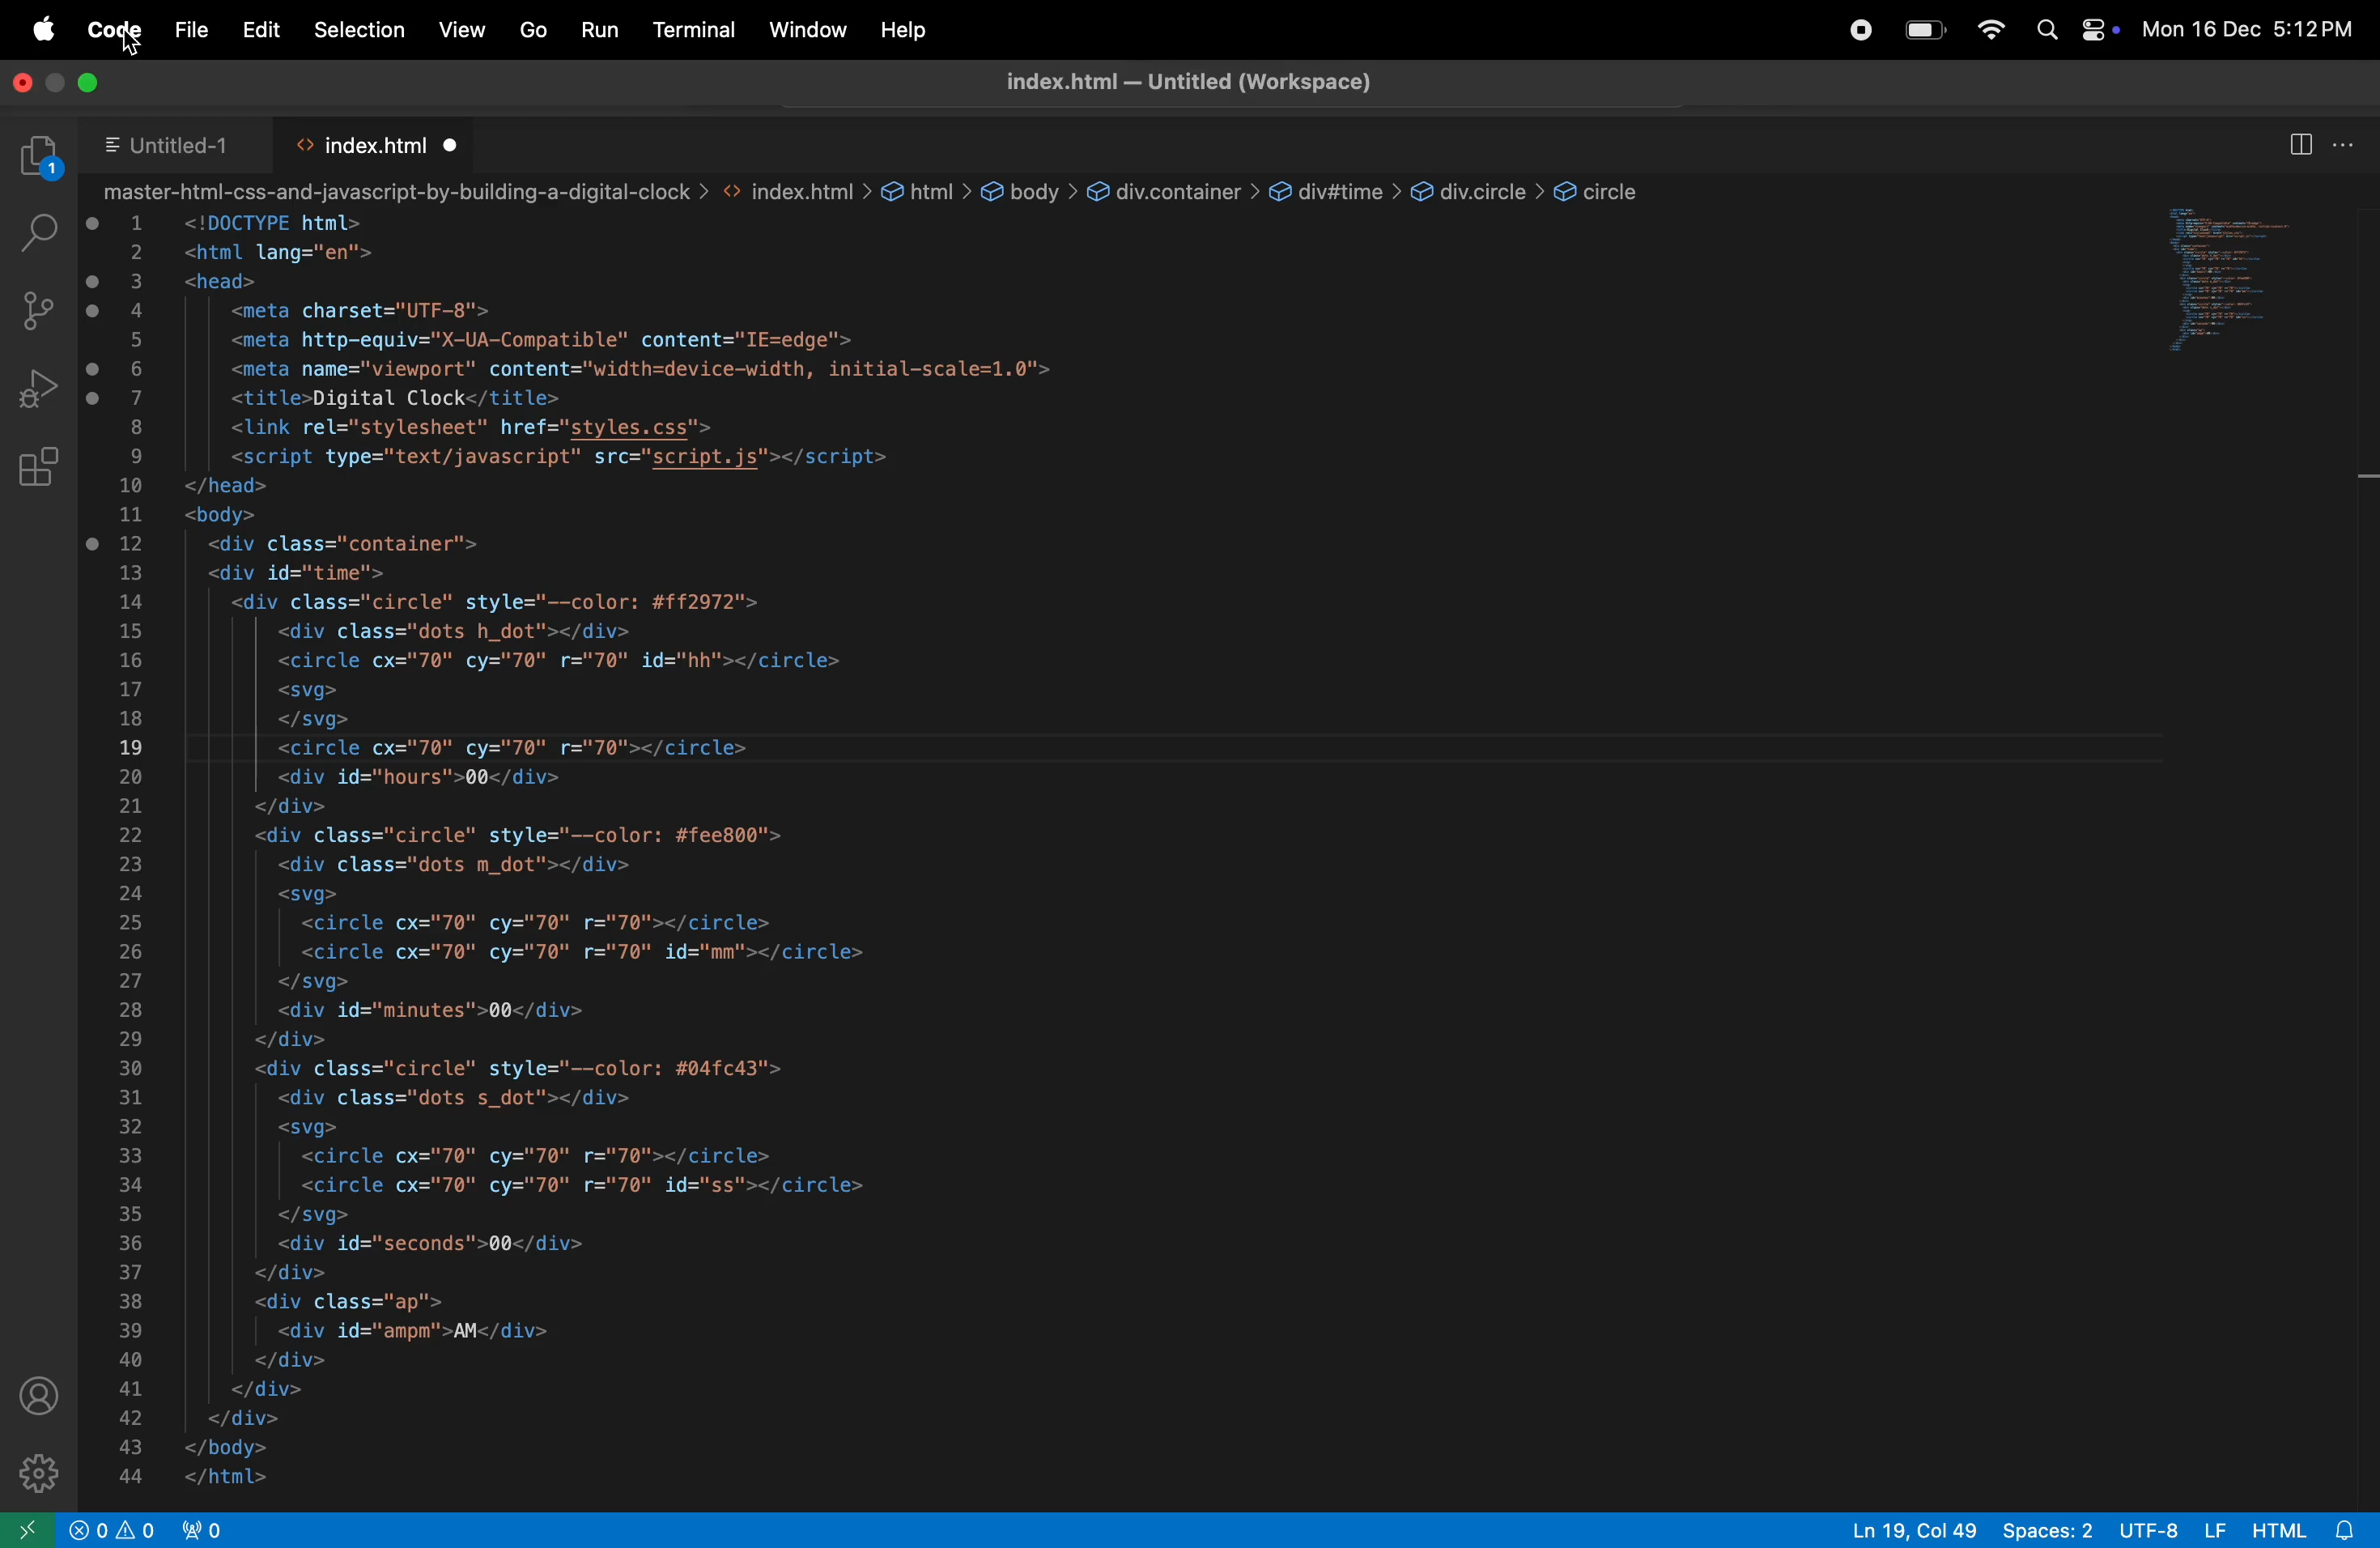 This screenshot has width=2380, height=1548. Describe the element at coordinates (357, 1301) in the screenshot. I see `<div class="ap">` at that location.